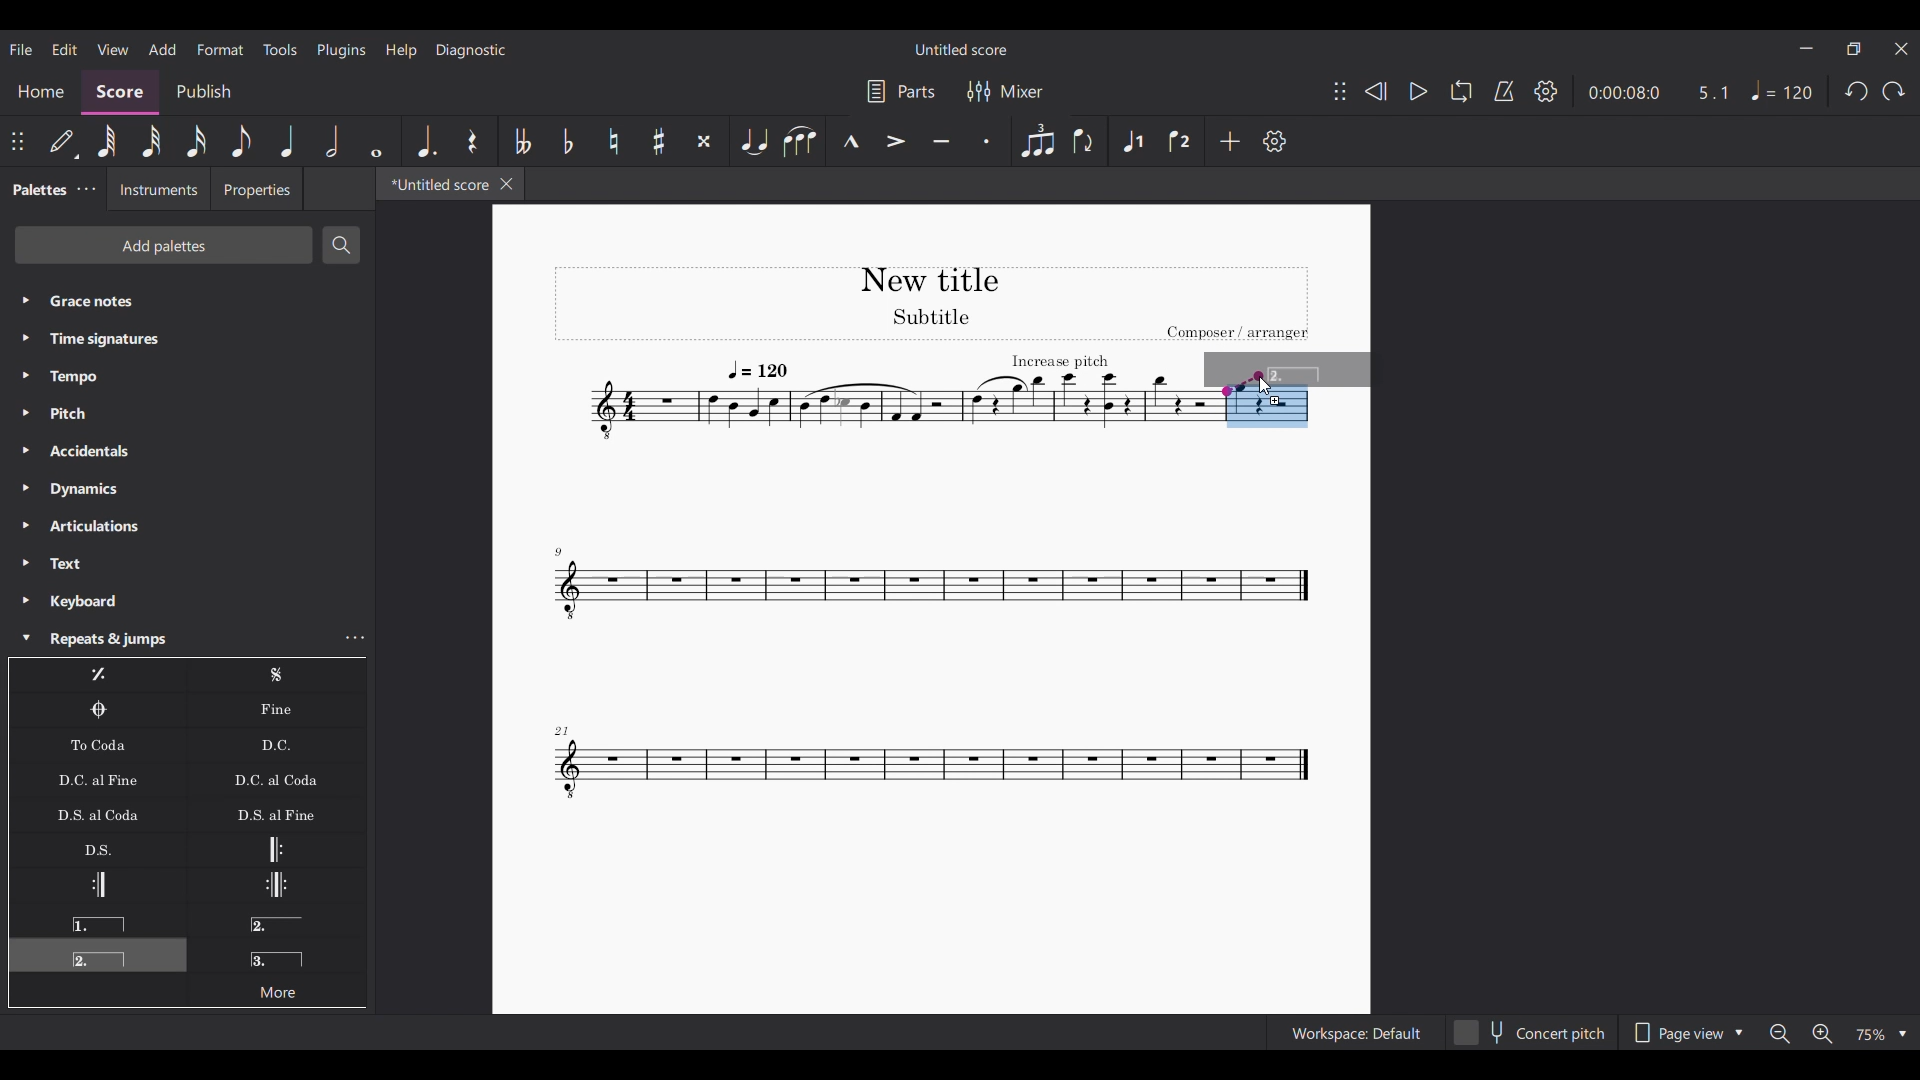  I want to click on Grace notes, so click(187, 301).